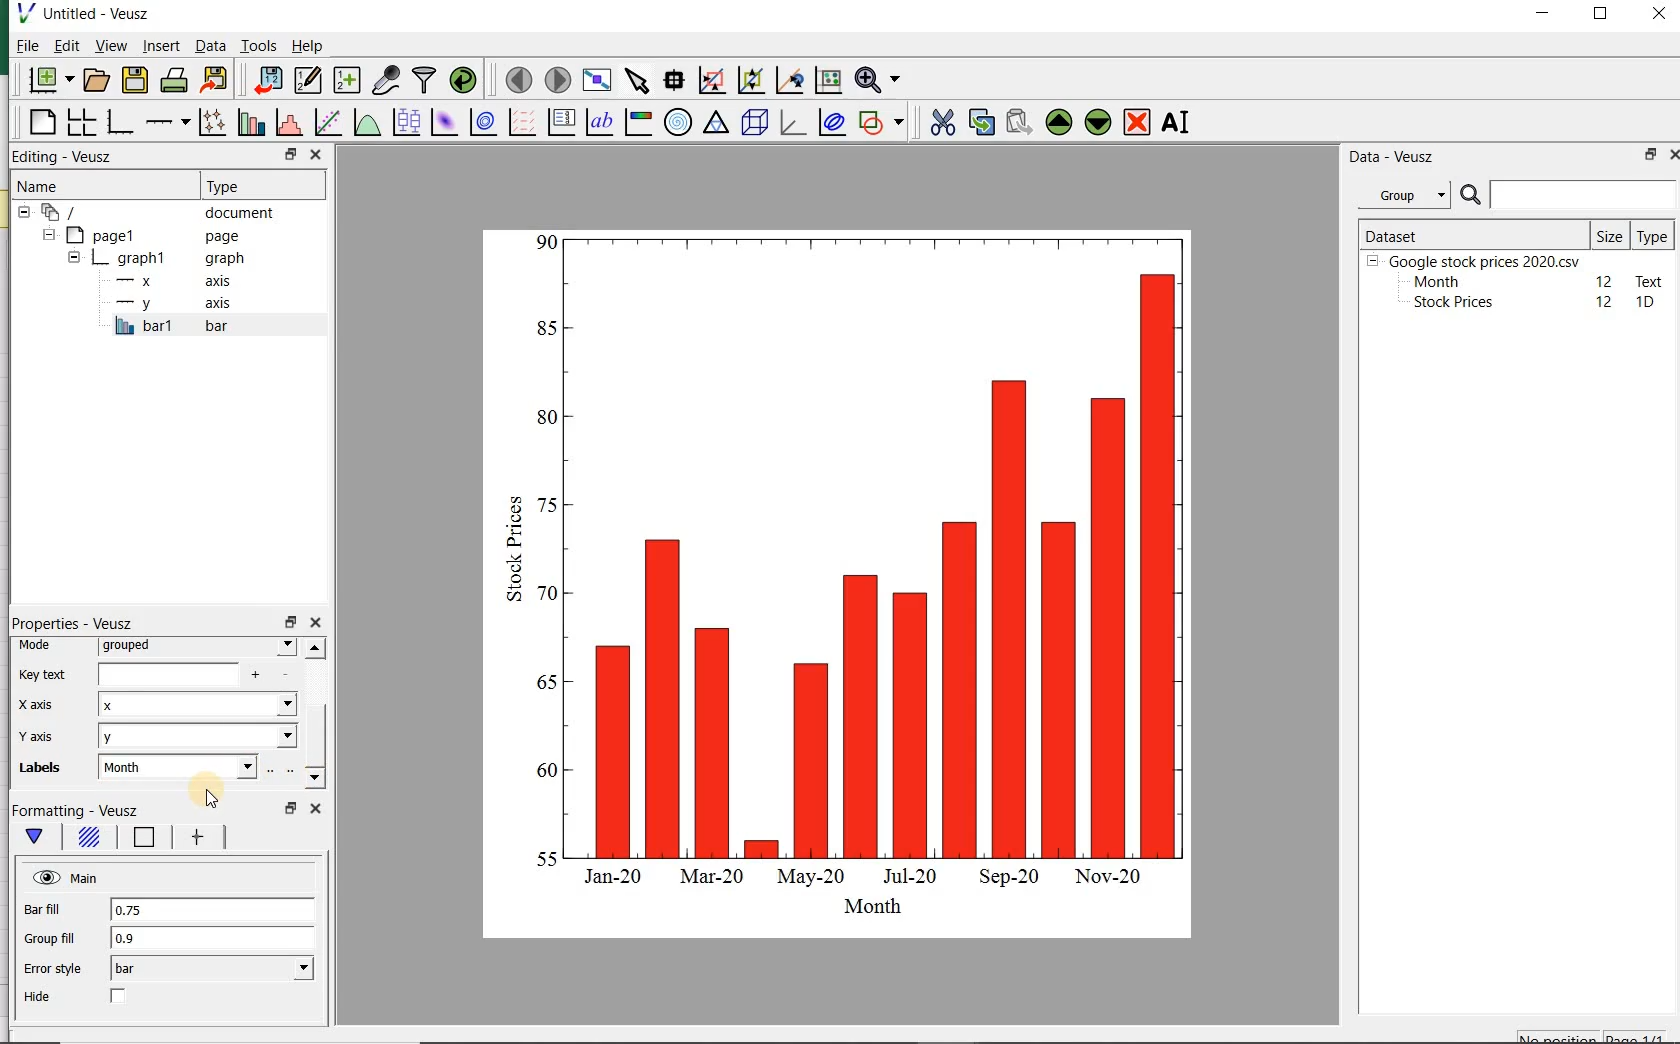 This screenshot has width=1680, height=1044. What do you see at coordinates (561, 124) in the screenshot?
I see `plot key` at bounding box center [561, 124].